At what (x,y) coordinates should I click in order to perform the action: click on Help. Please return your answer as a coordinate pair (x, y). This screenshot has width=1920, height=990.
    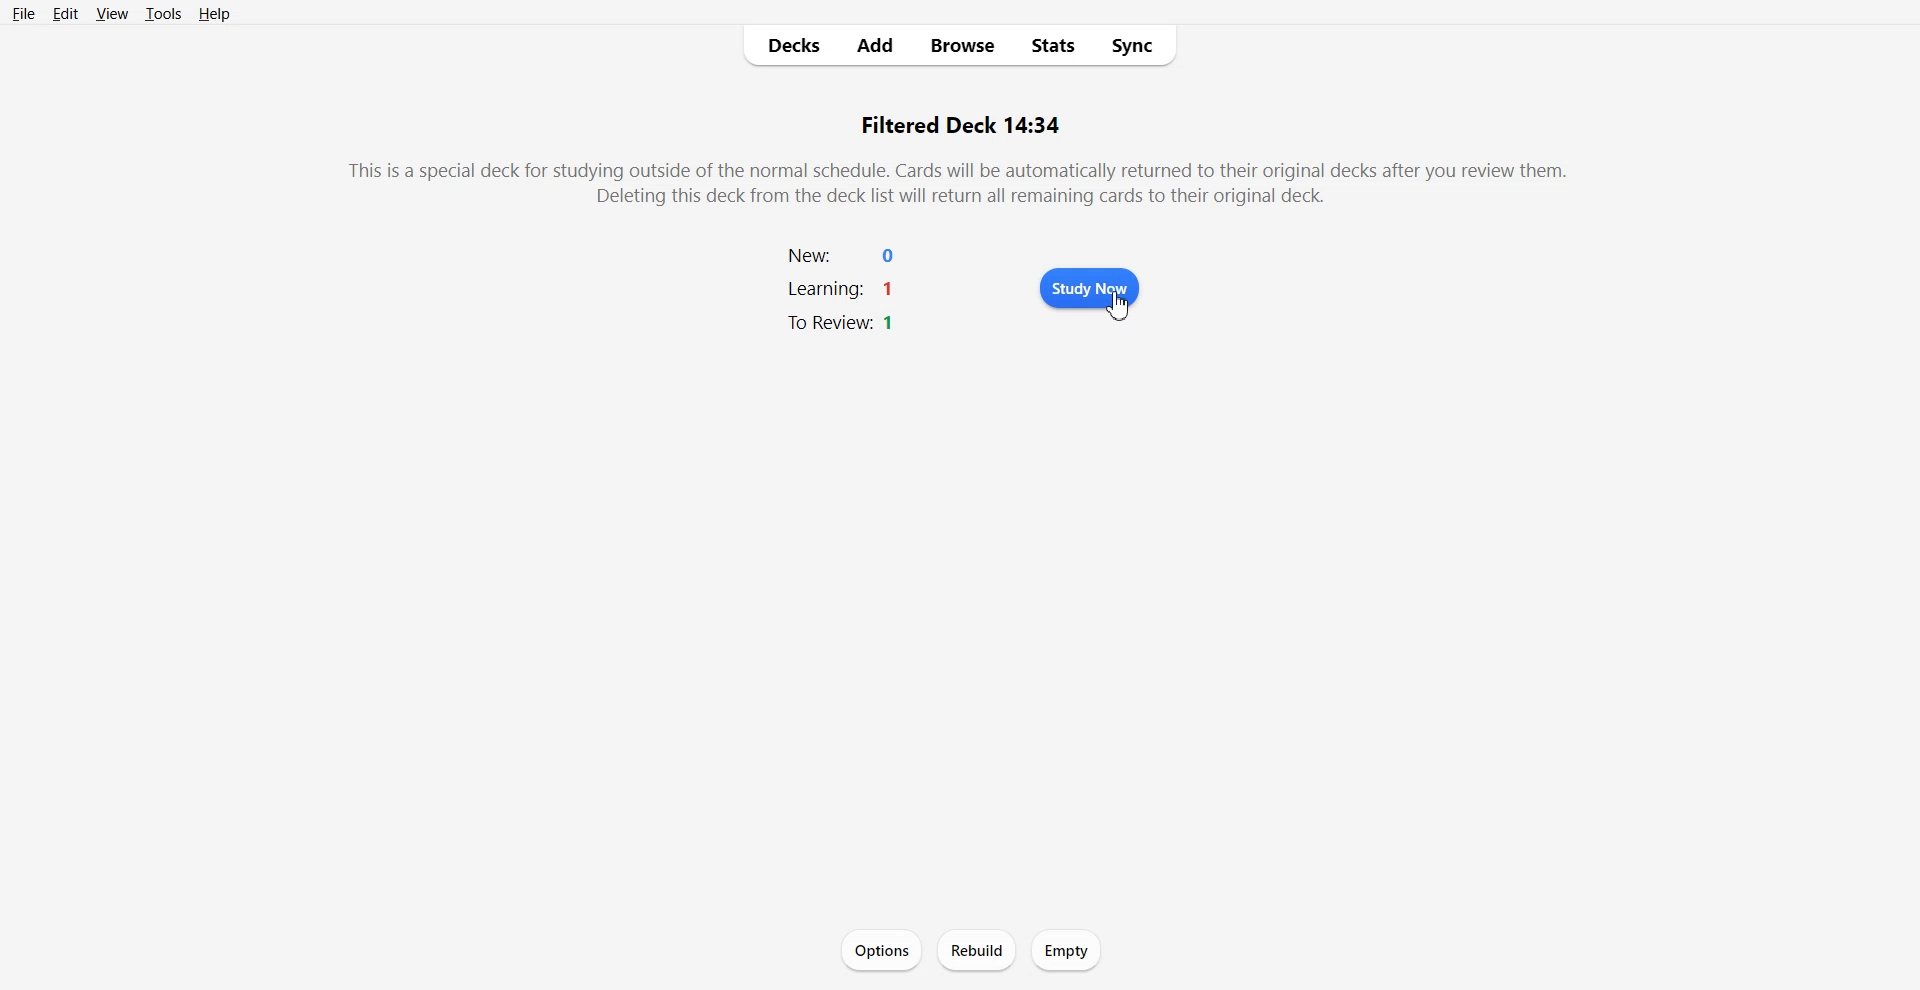
    Looking at the image, I should click on (213, 13).